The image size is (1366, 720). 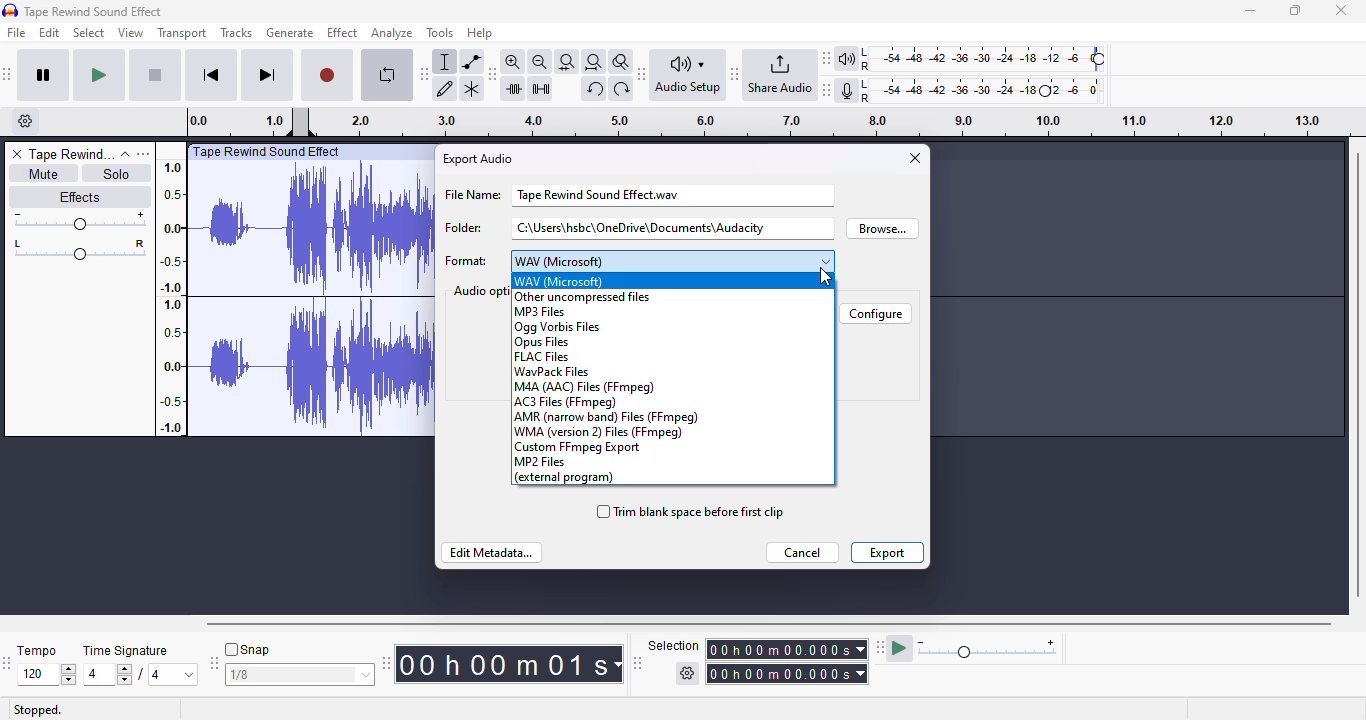 What do you see at coordinates (15, 154) in the screenshot?
I see `delete track` at bounding box center [15, 154].